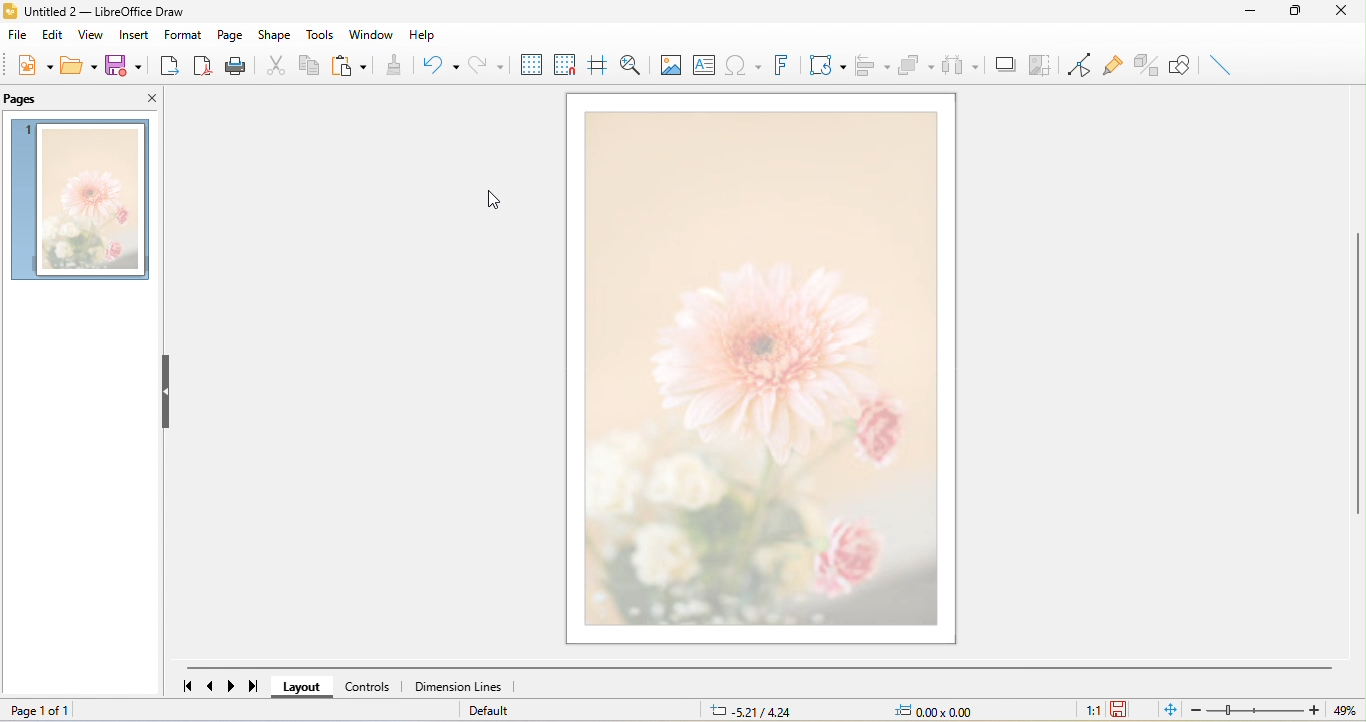  Describe the element at coordinates (1173, 710) in the screenshot. I see `fit to the current window` at that location.